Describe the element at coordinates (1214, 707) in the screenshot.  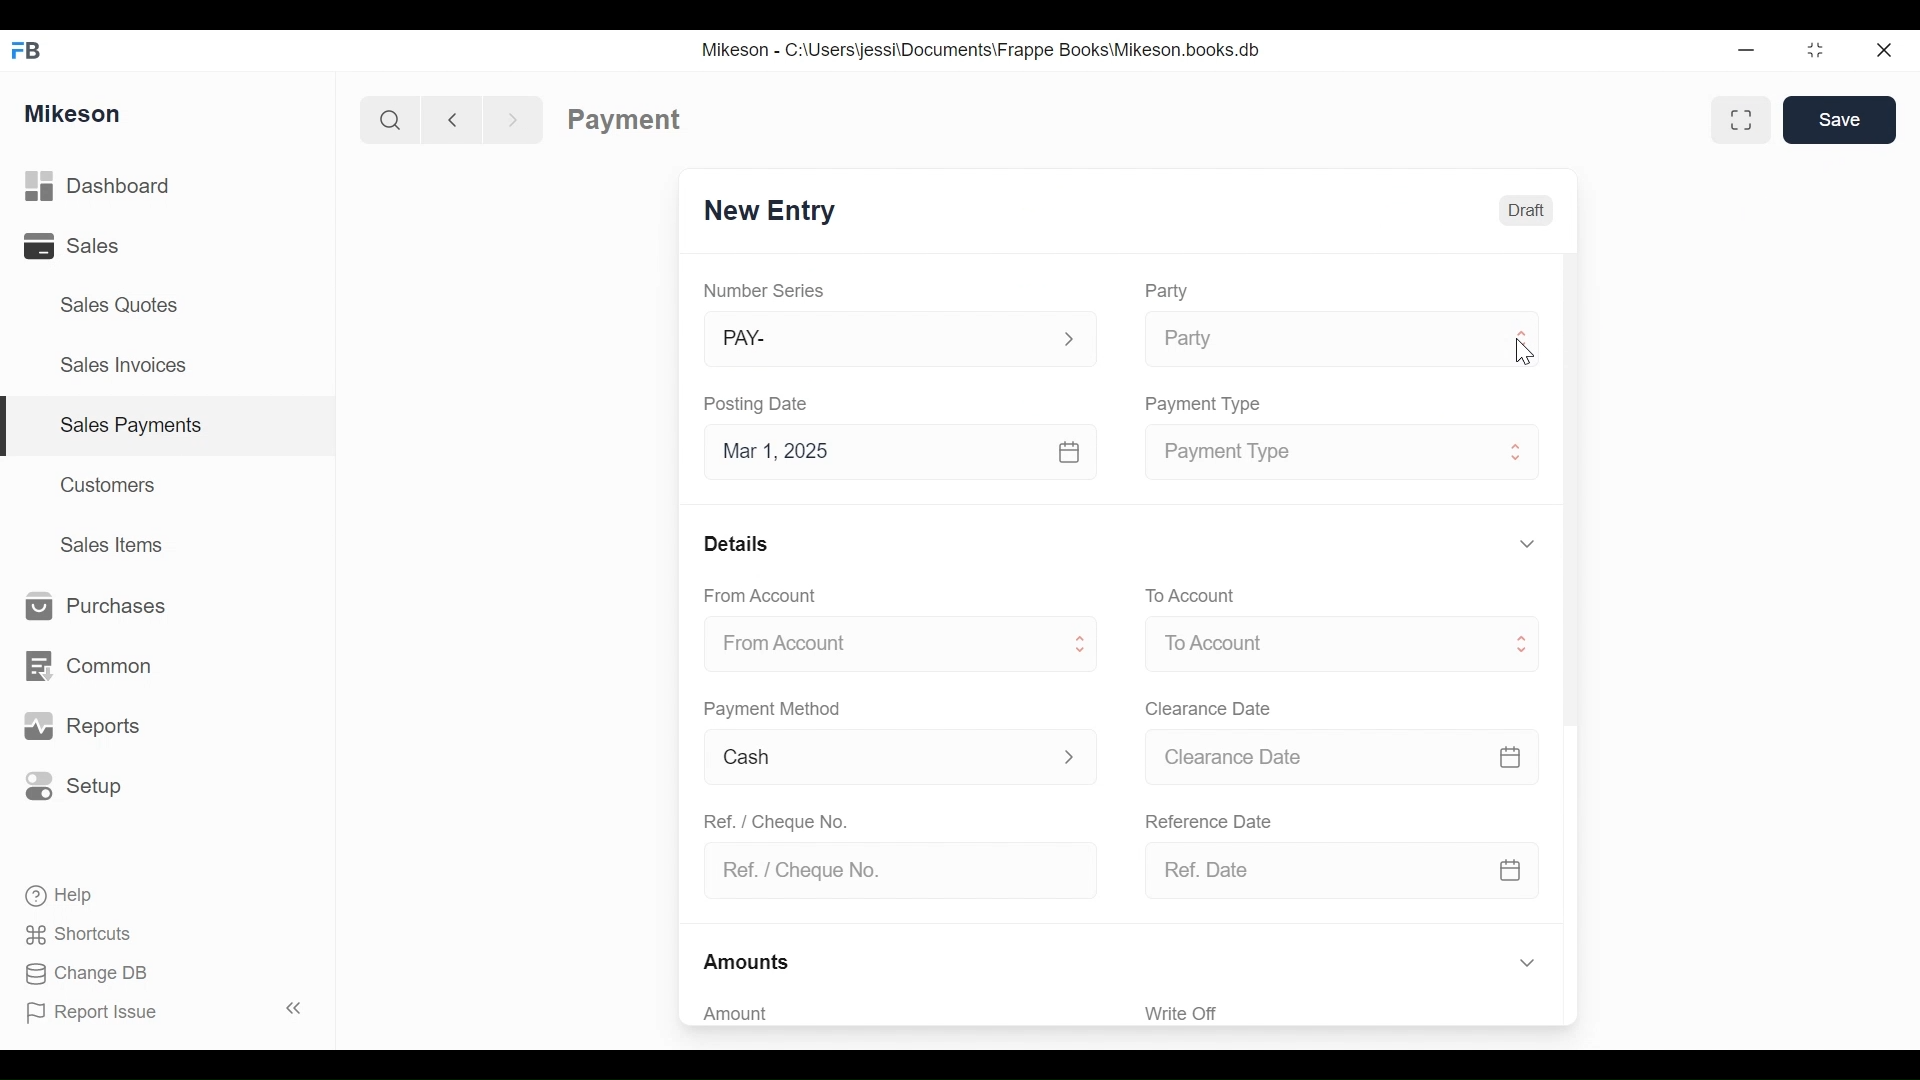
I see `Clearance date` at that location.